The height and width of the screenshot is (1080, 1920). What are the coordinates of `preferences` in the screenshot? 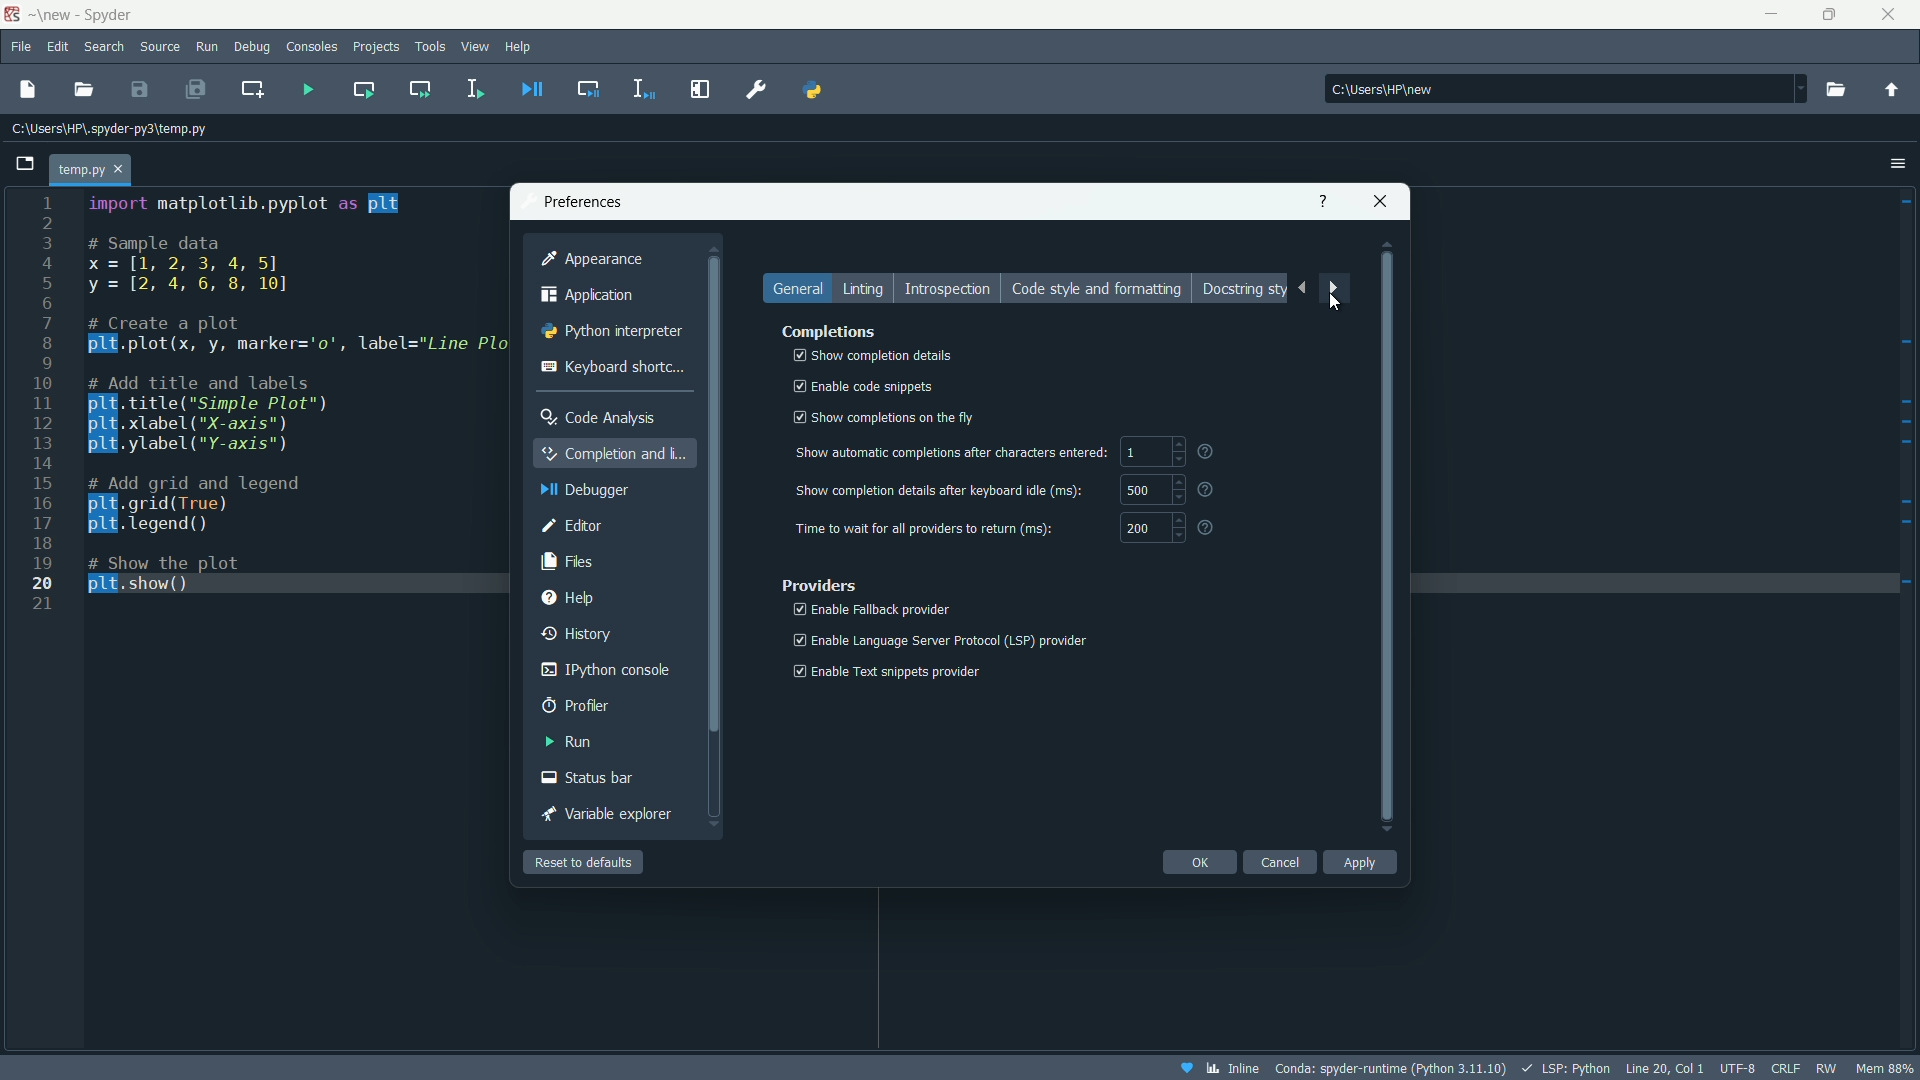 It's located at (581, 200).